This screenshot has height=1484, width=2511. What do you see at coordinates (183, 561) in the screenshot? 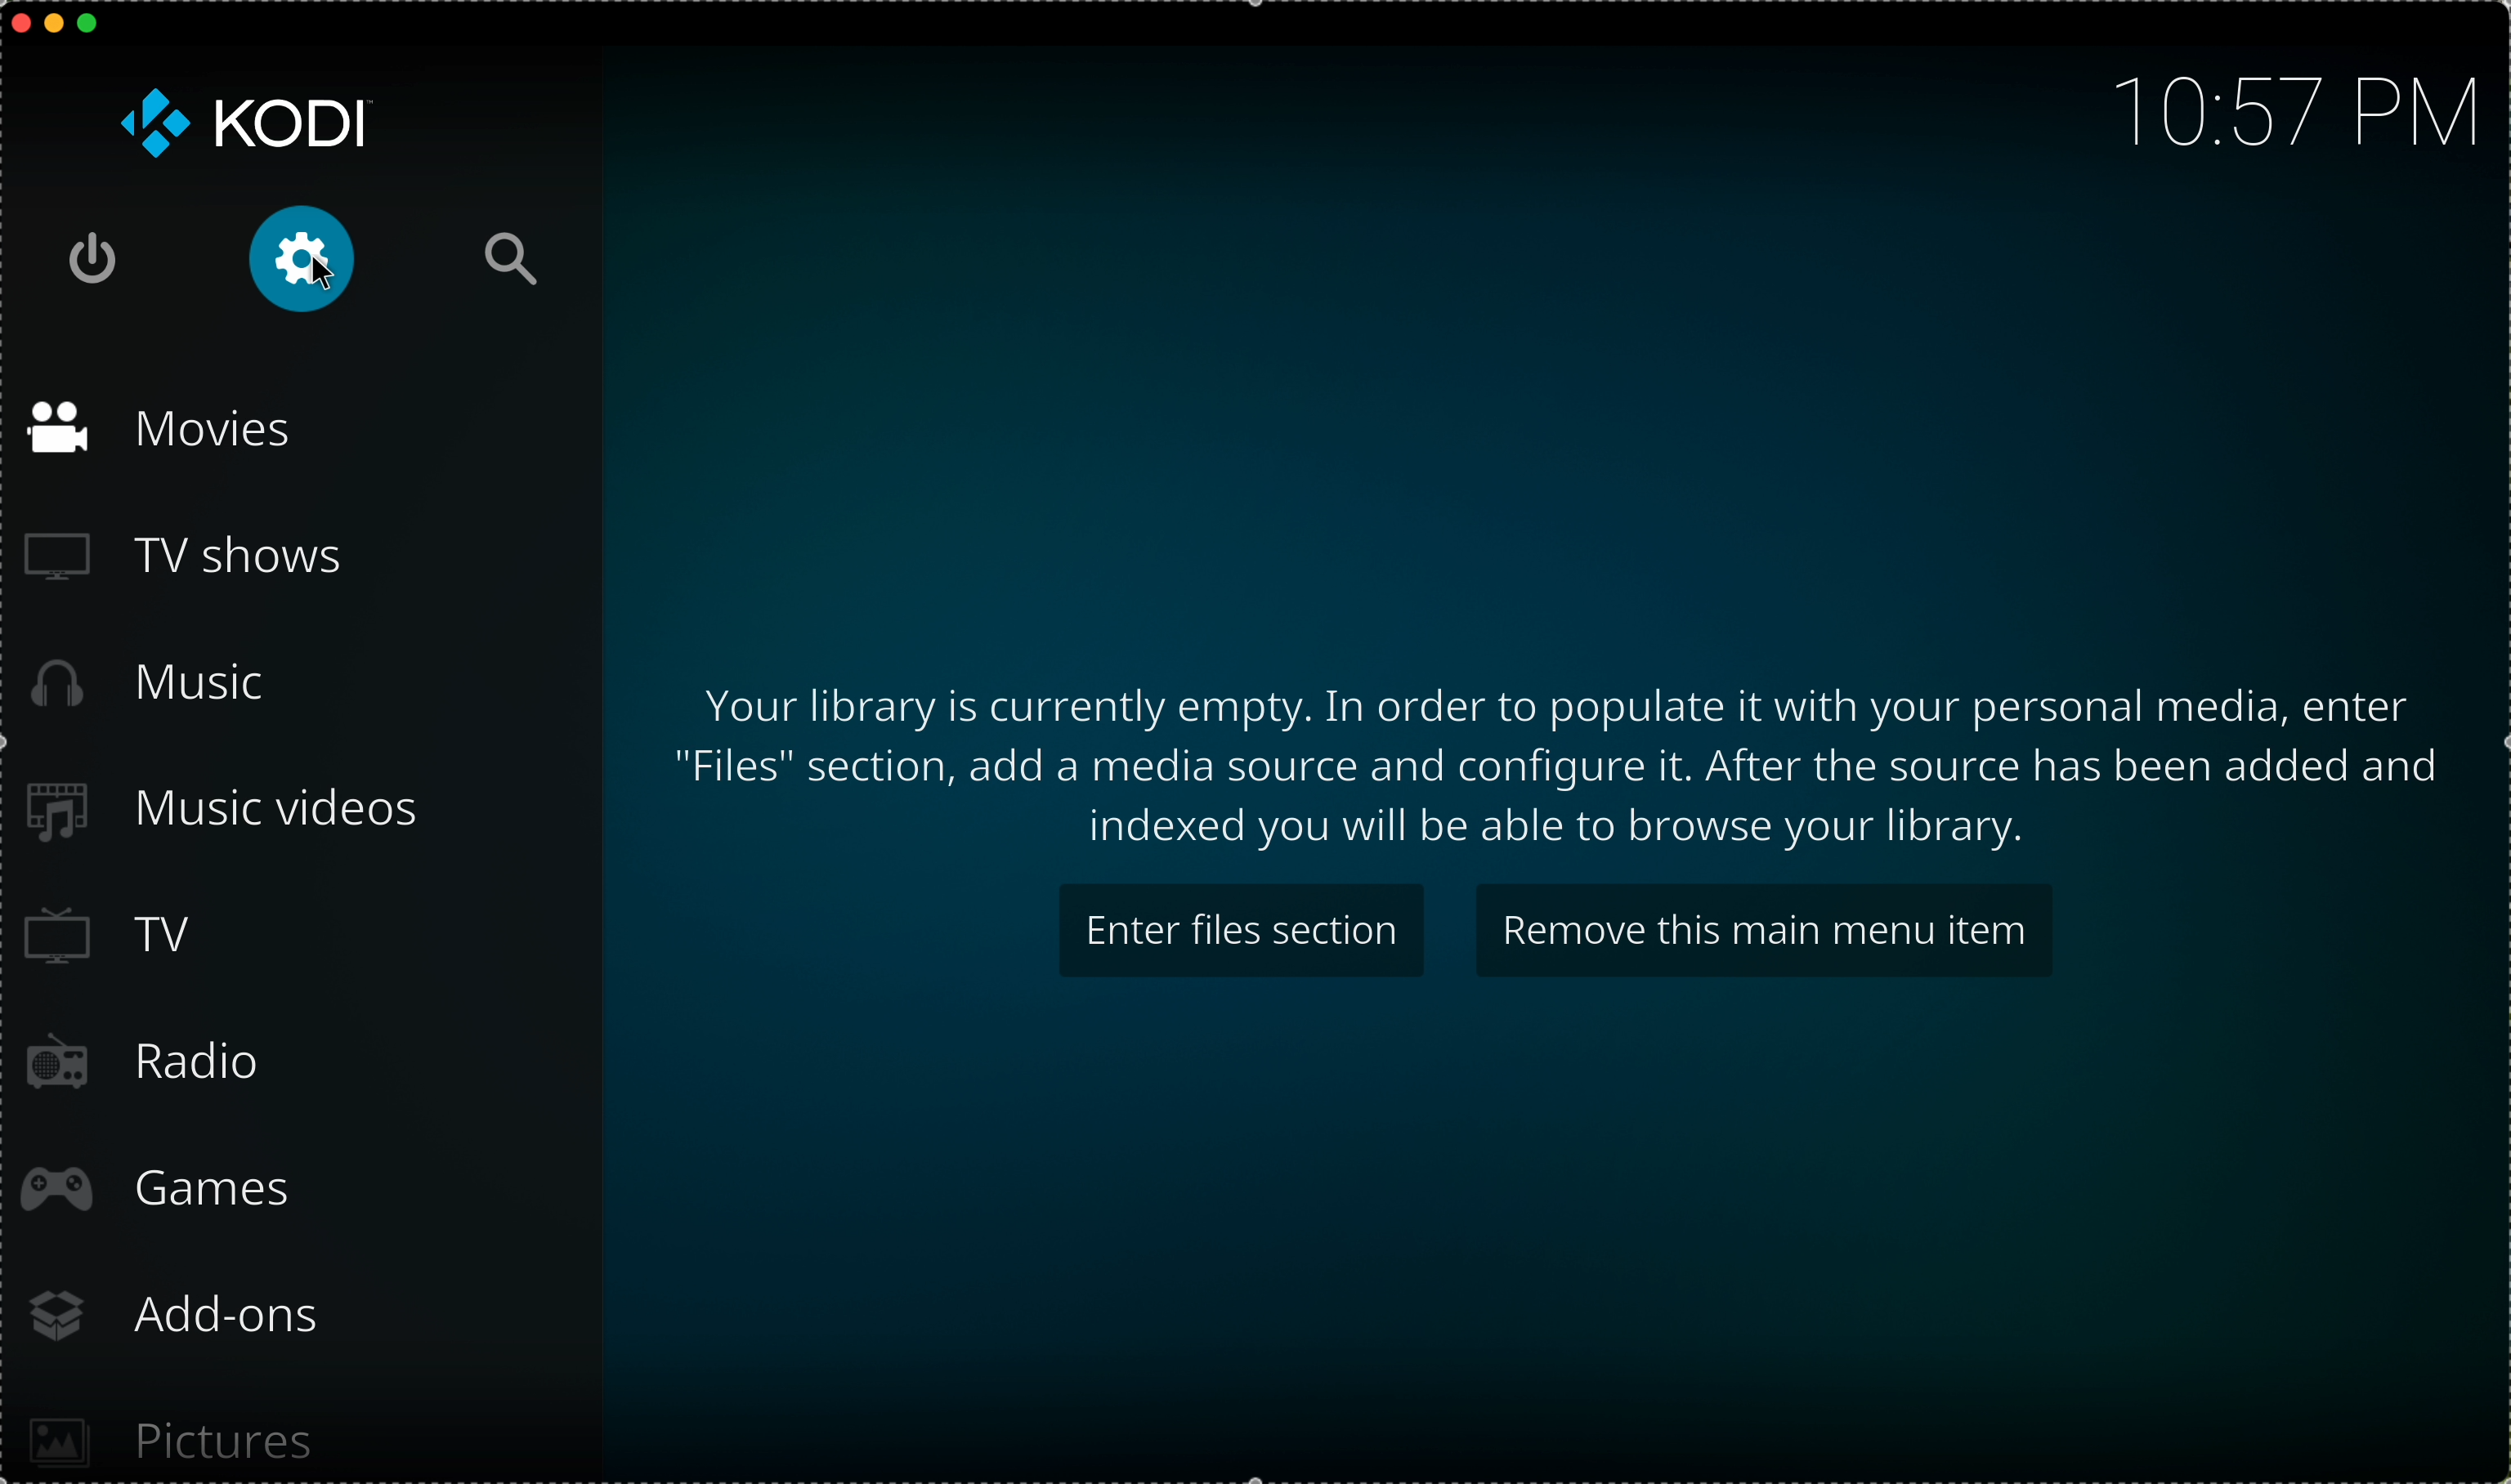
I see `TV shows` at bounding box center [183, 561].